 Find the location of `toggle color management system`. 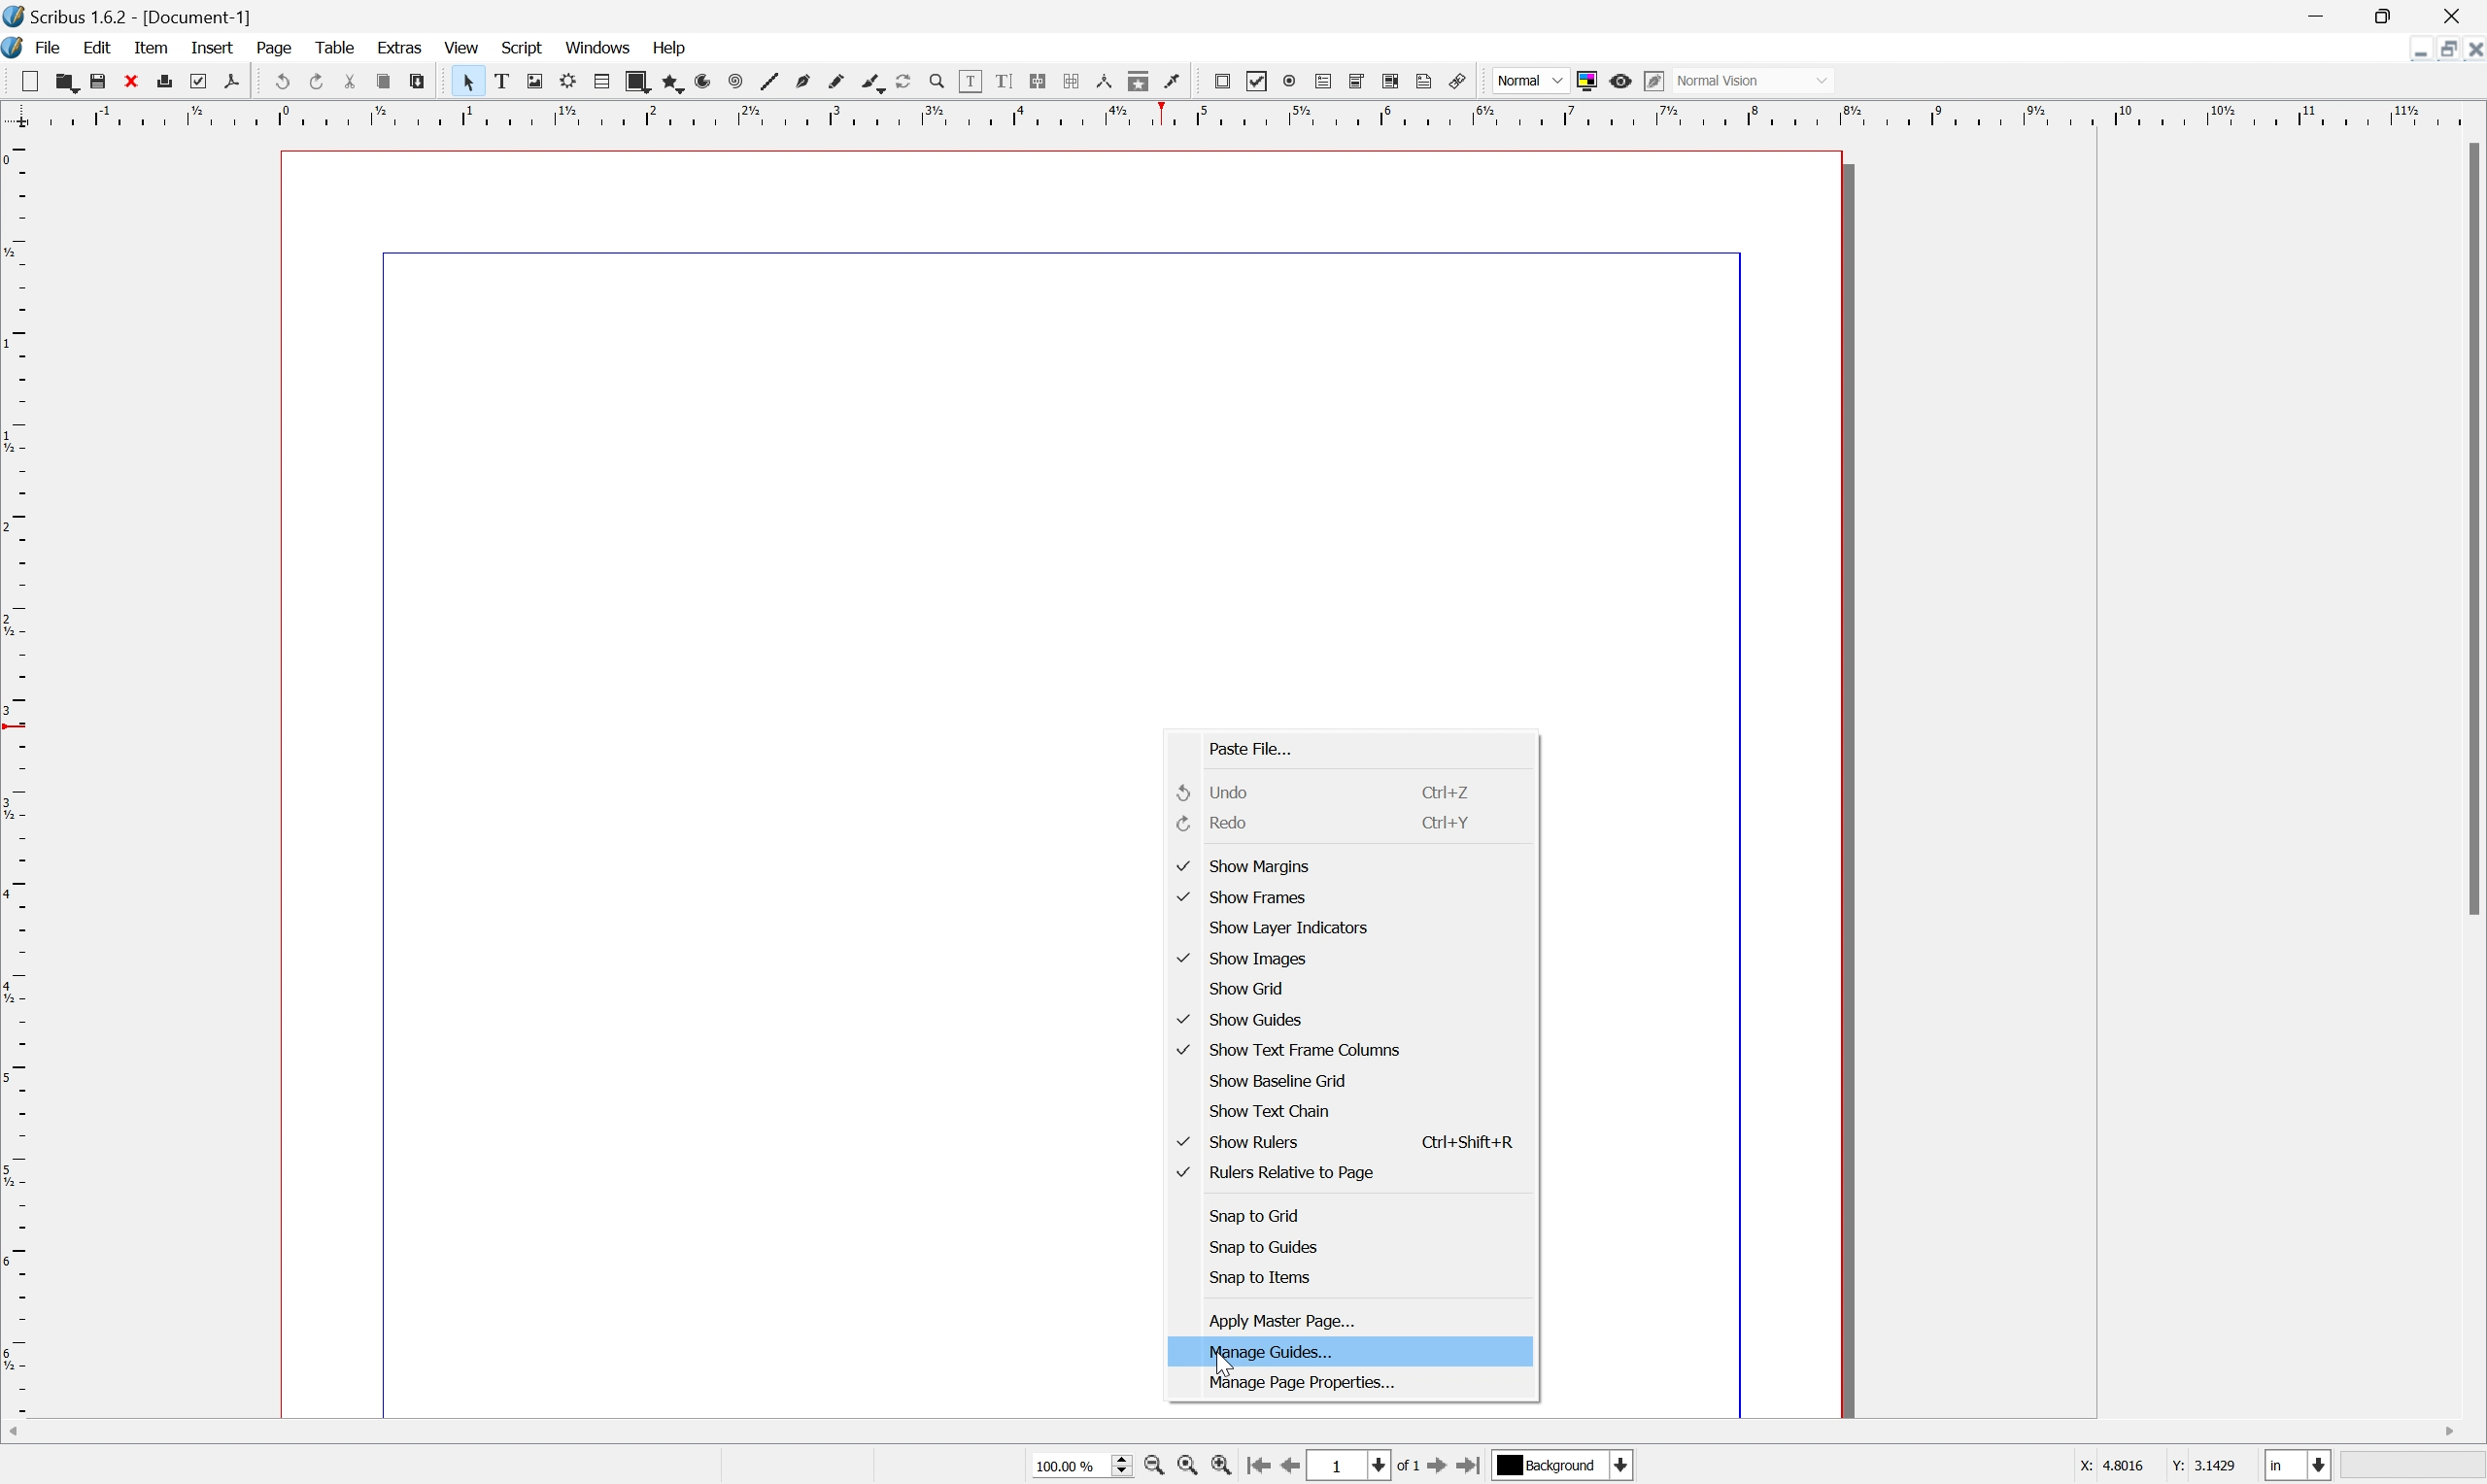

toggle color management system is located at coordinates (1586, 81).